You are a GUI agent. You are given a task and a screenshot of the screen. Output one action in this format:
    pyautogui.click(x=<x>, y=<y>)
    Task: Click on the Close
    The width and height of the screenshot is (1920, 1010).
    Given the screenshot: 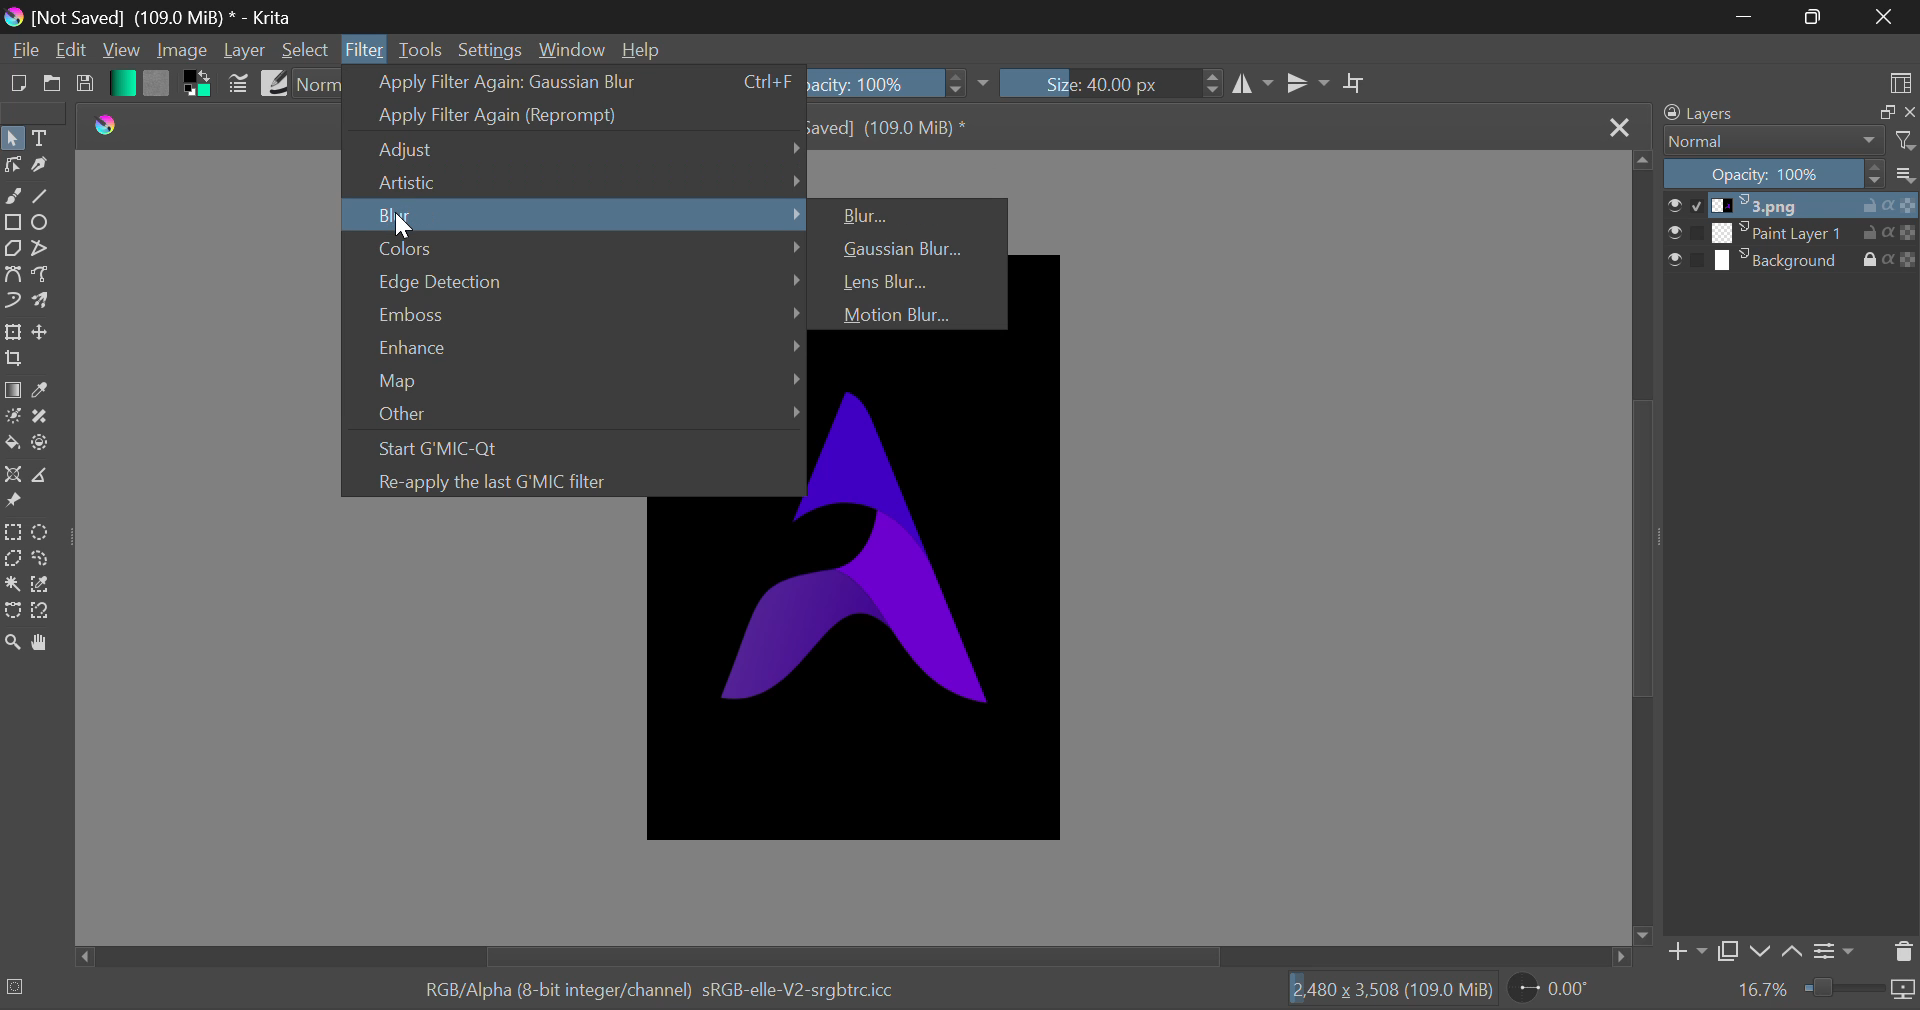 What is the action you would take?
    pyautogui.click(x=1884, y=18)
    